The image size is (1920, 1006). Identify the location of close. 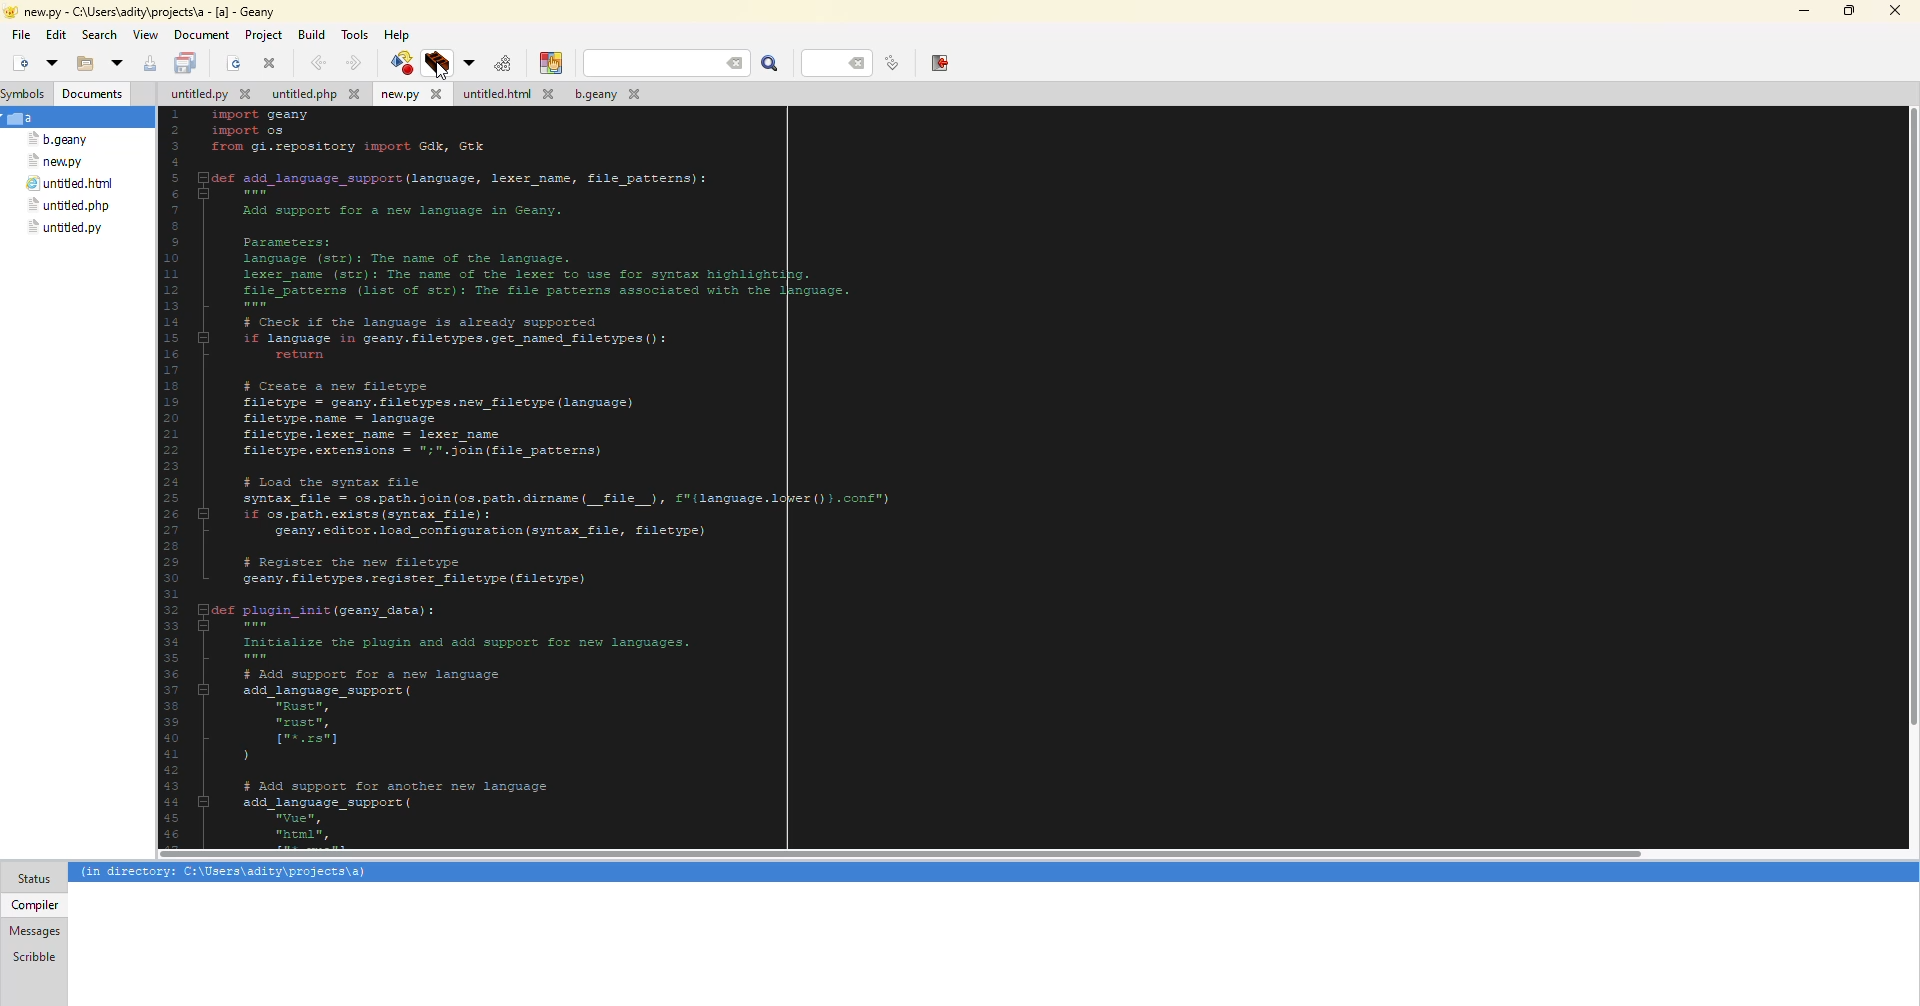
(269, 63).